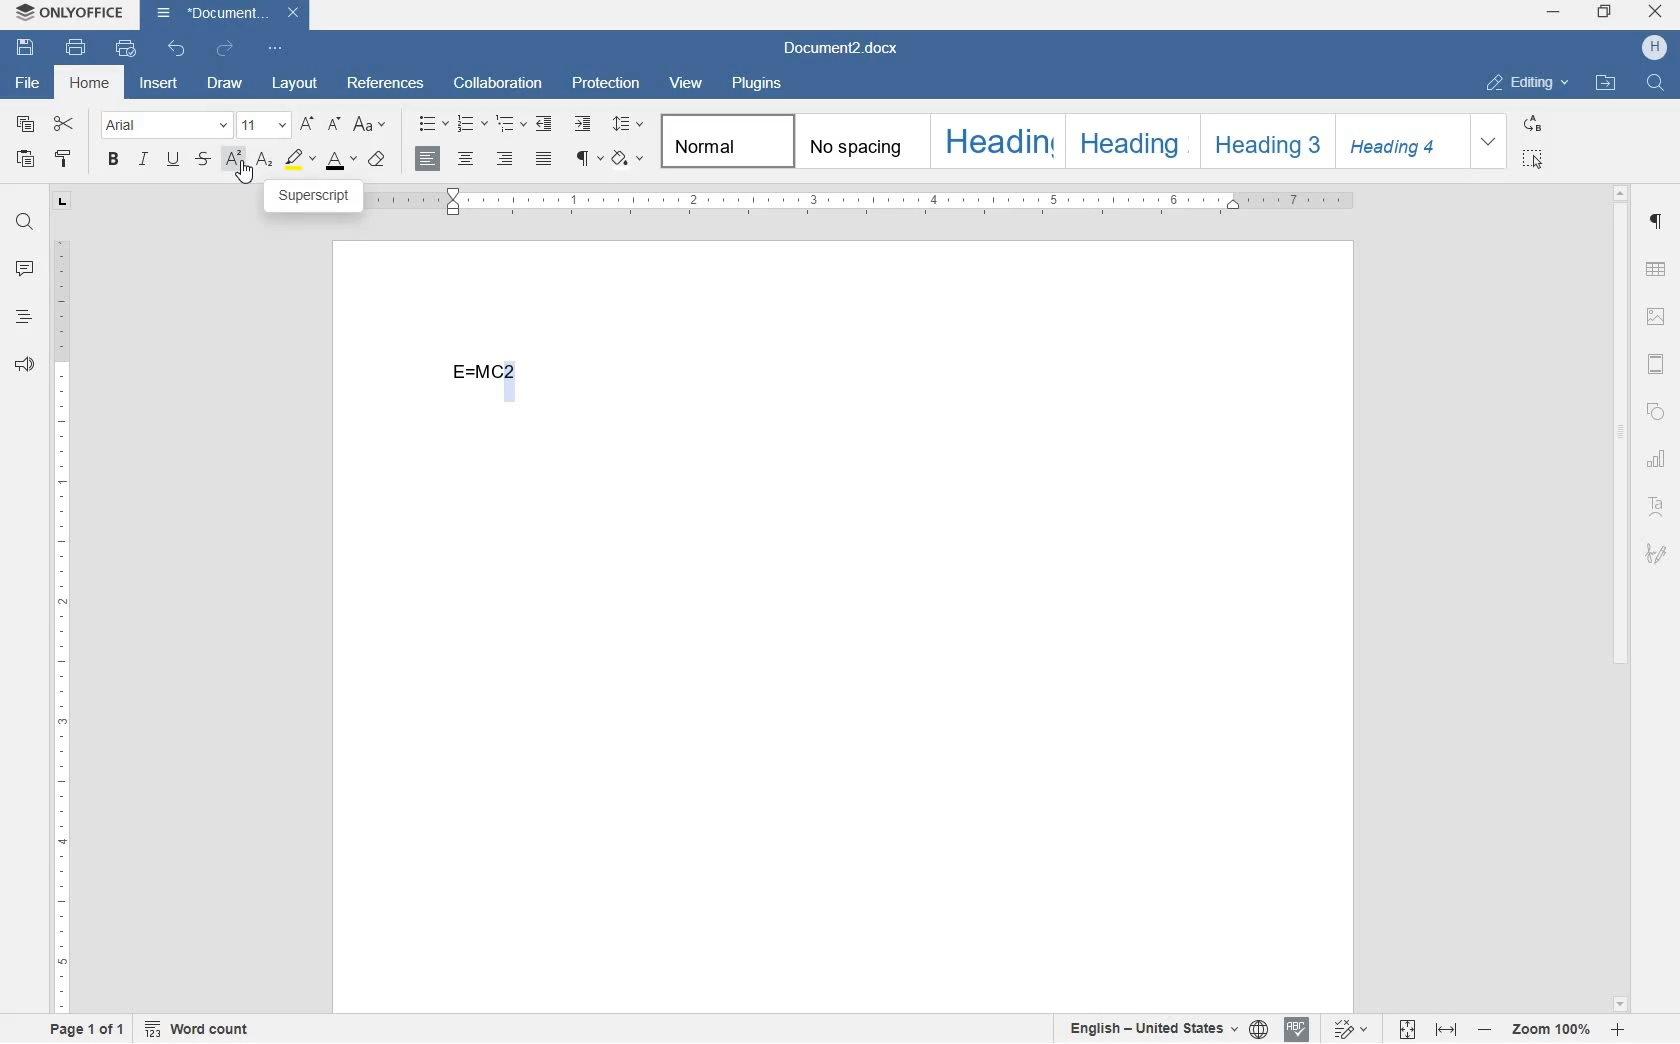 Image resolution: width=1680 pixels, height=1044 pixels. Describe the element at coordinates (112, 158) in the screenshot. I see `bold` at that location.